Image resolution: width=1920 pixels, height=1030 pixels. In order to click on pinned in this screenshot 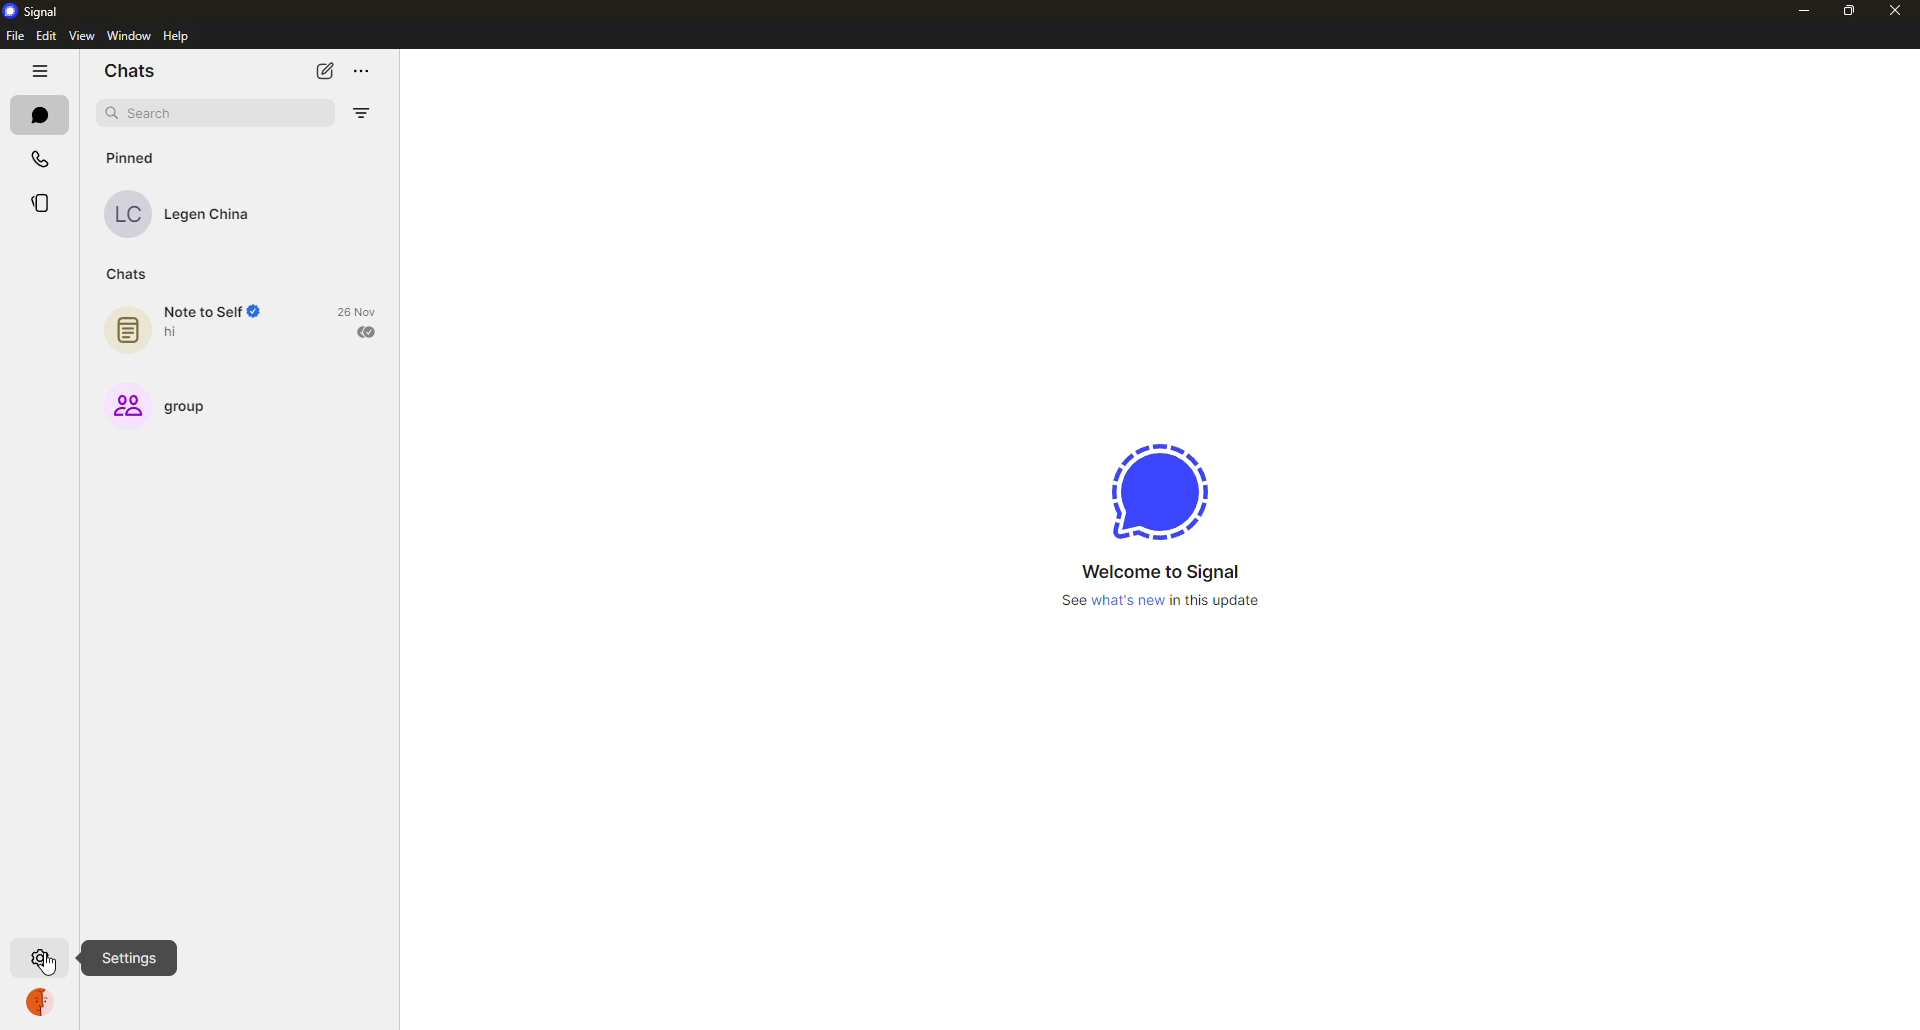, I will do `click(133, 158)`.